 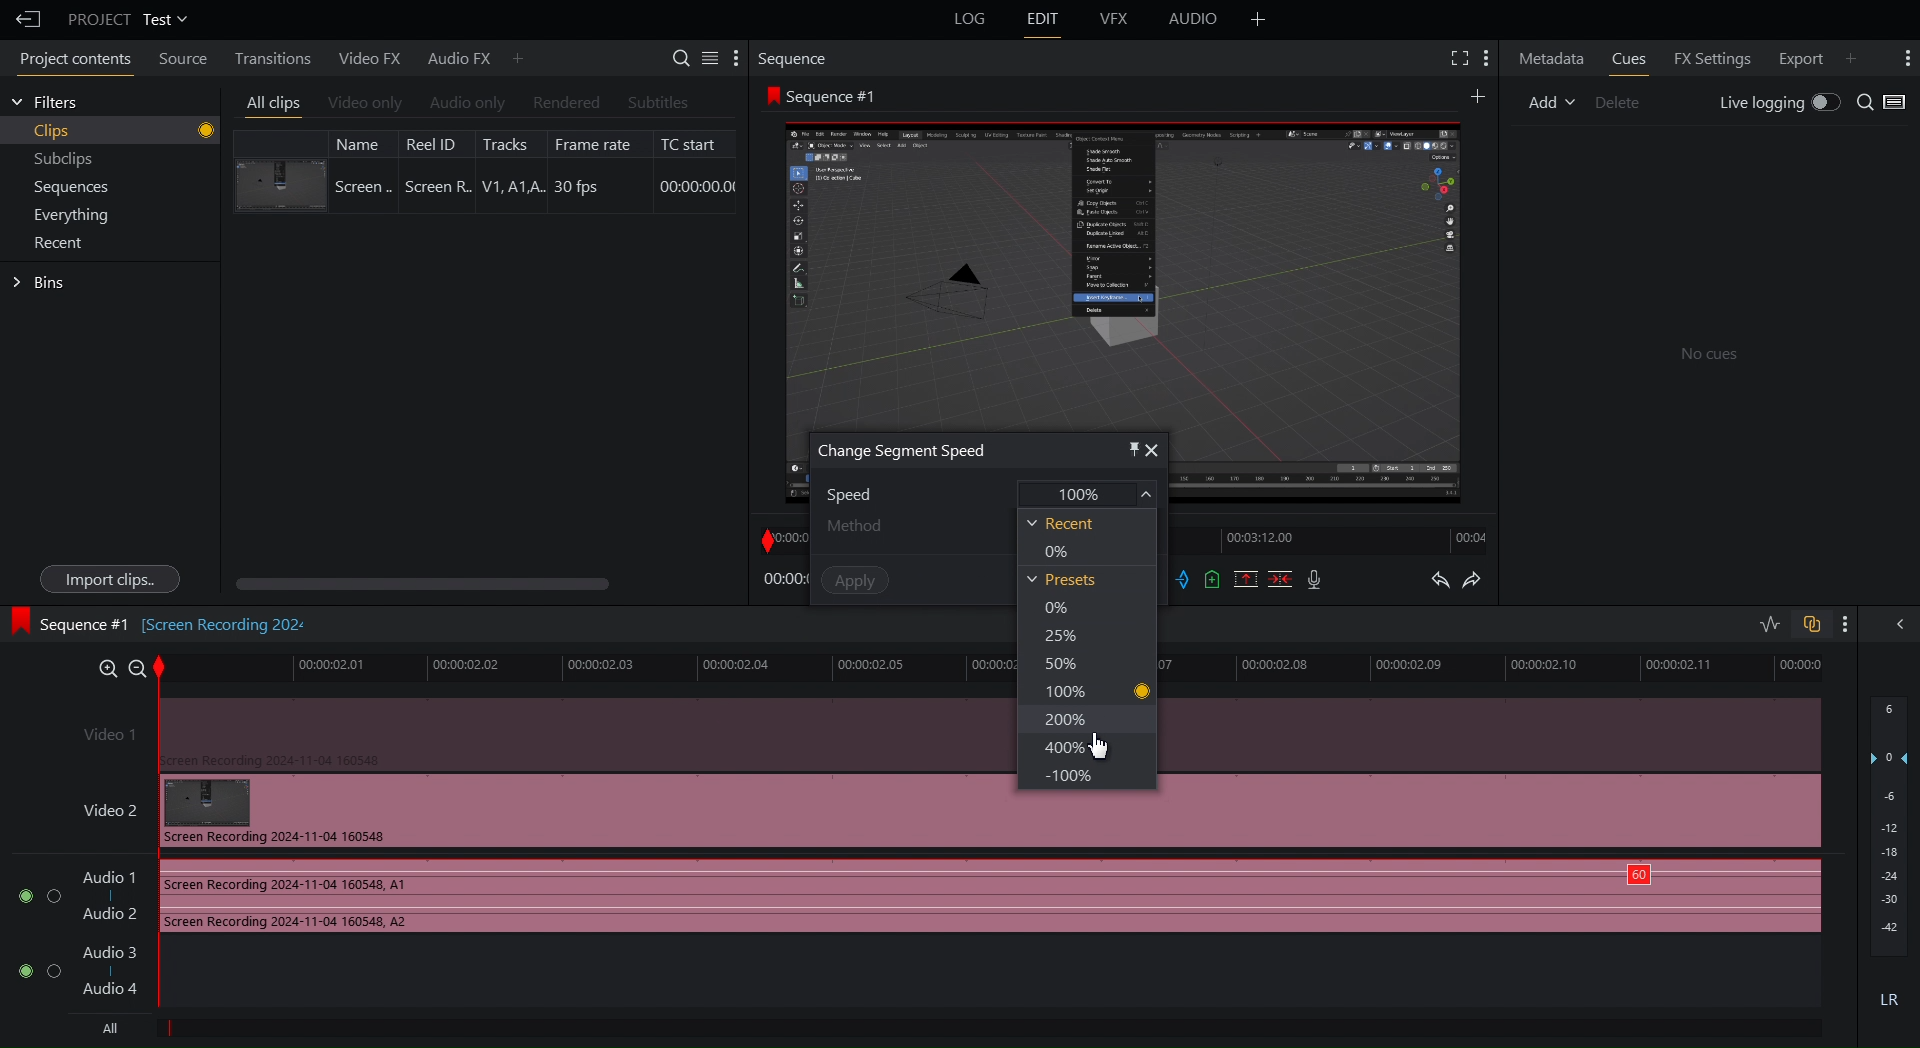 I want to click on 50%, so click(x=1058, y=662).